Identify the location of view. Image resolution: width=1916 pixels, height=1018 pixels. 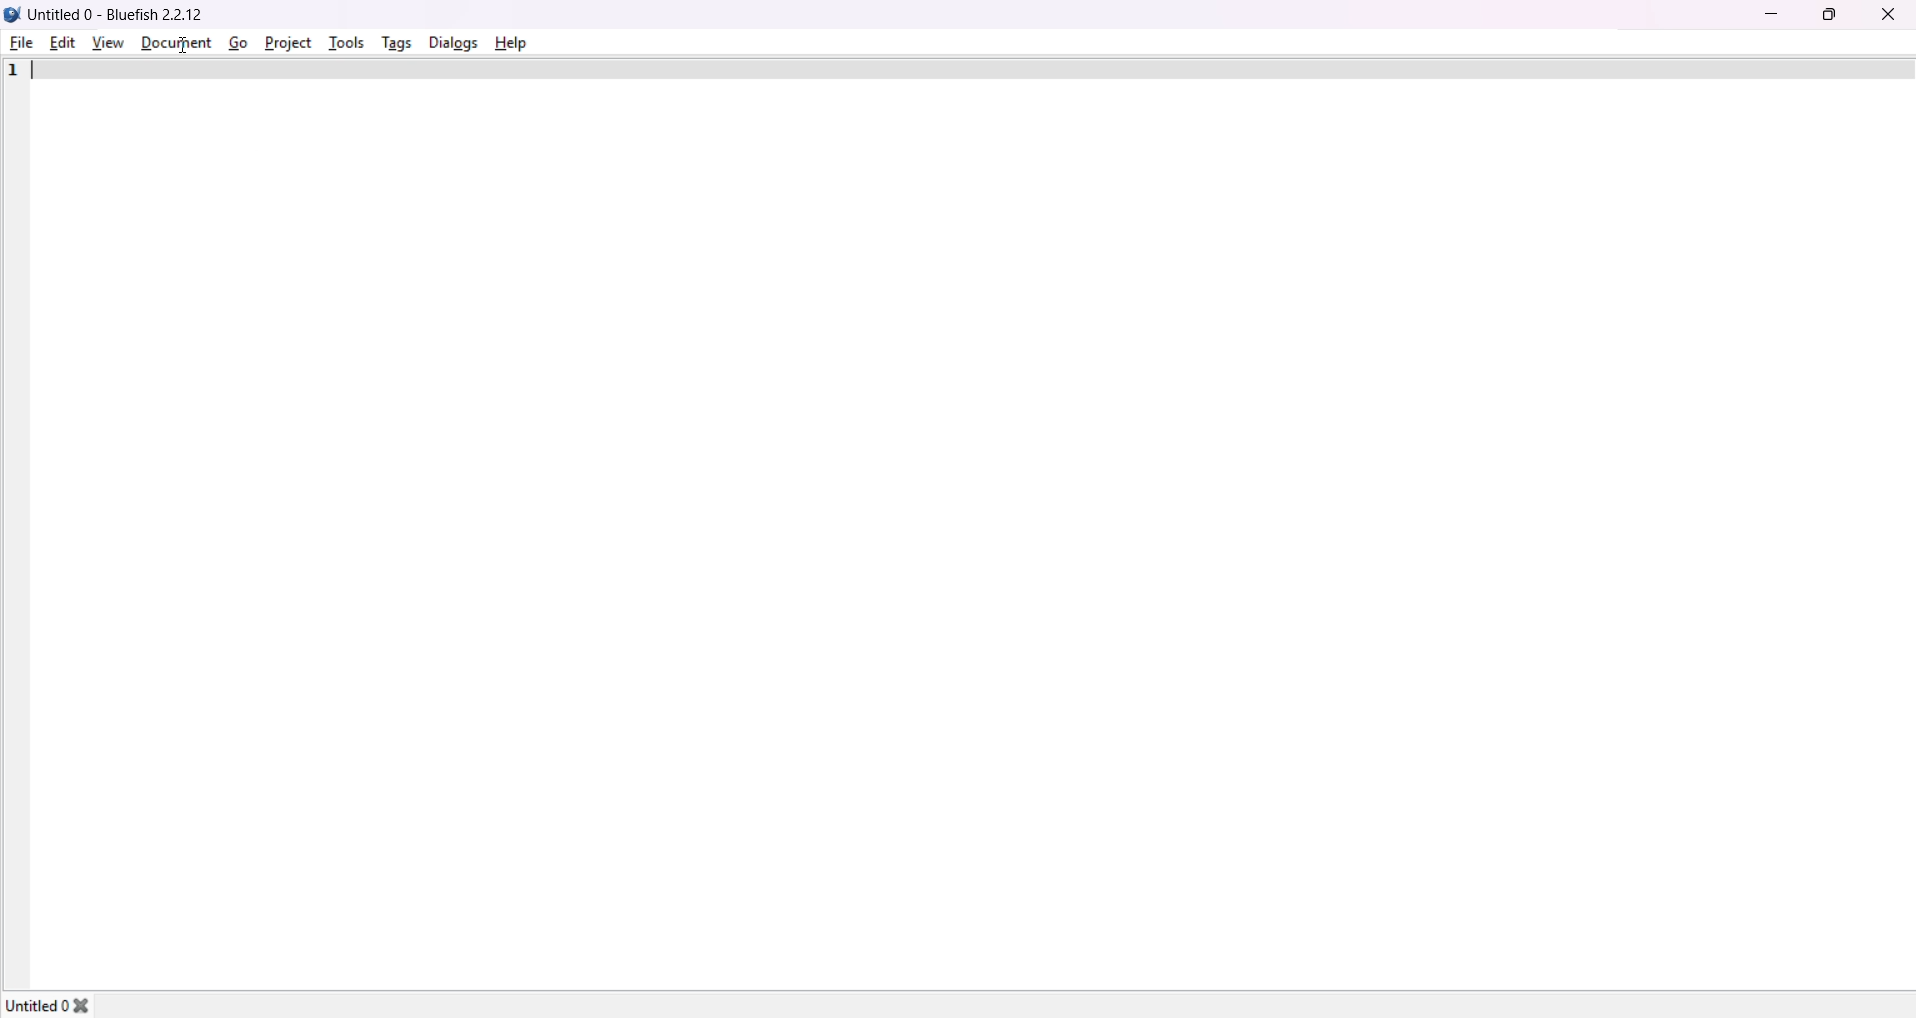
(104, 42).